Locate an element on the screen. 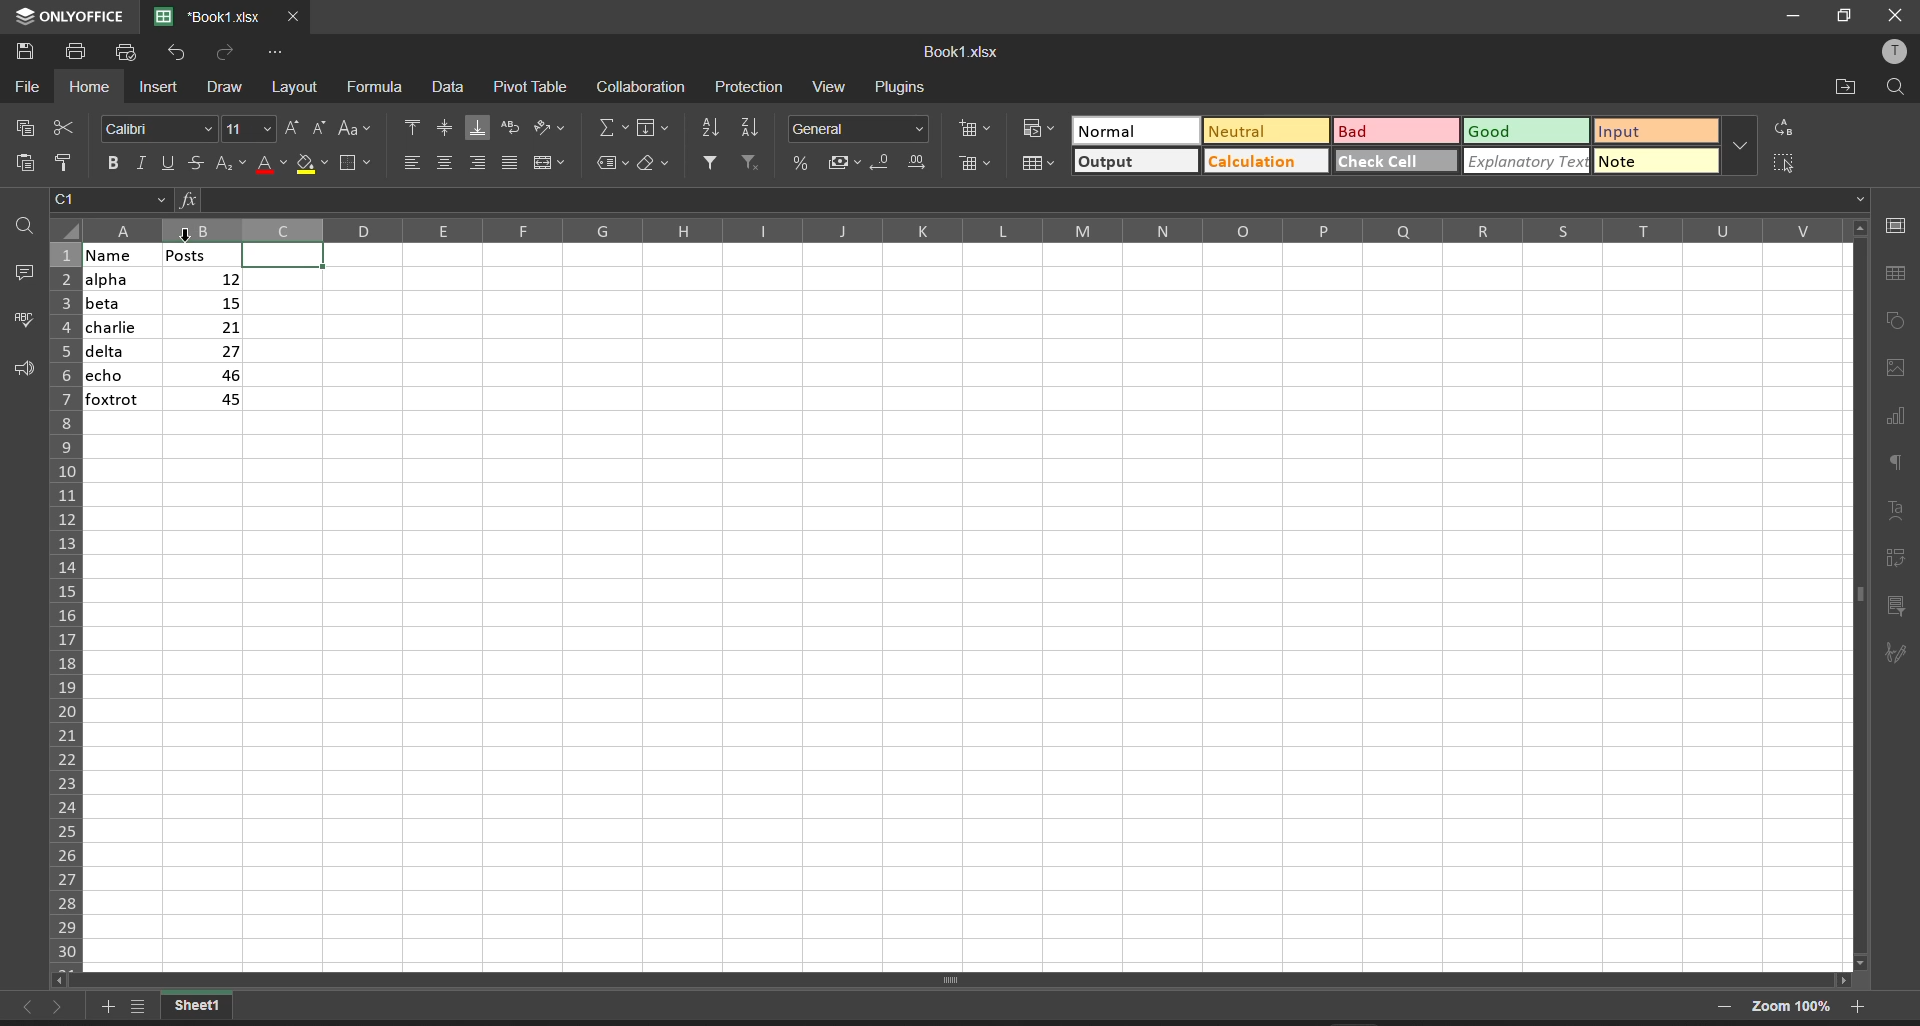 Image resolution: width=1920 pixels, height=1026 pixels. undo is located at coordinates (178, 53).